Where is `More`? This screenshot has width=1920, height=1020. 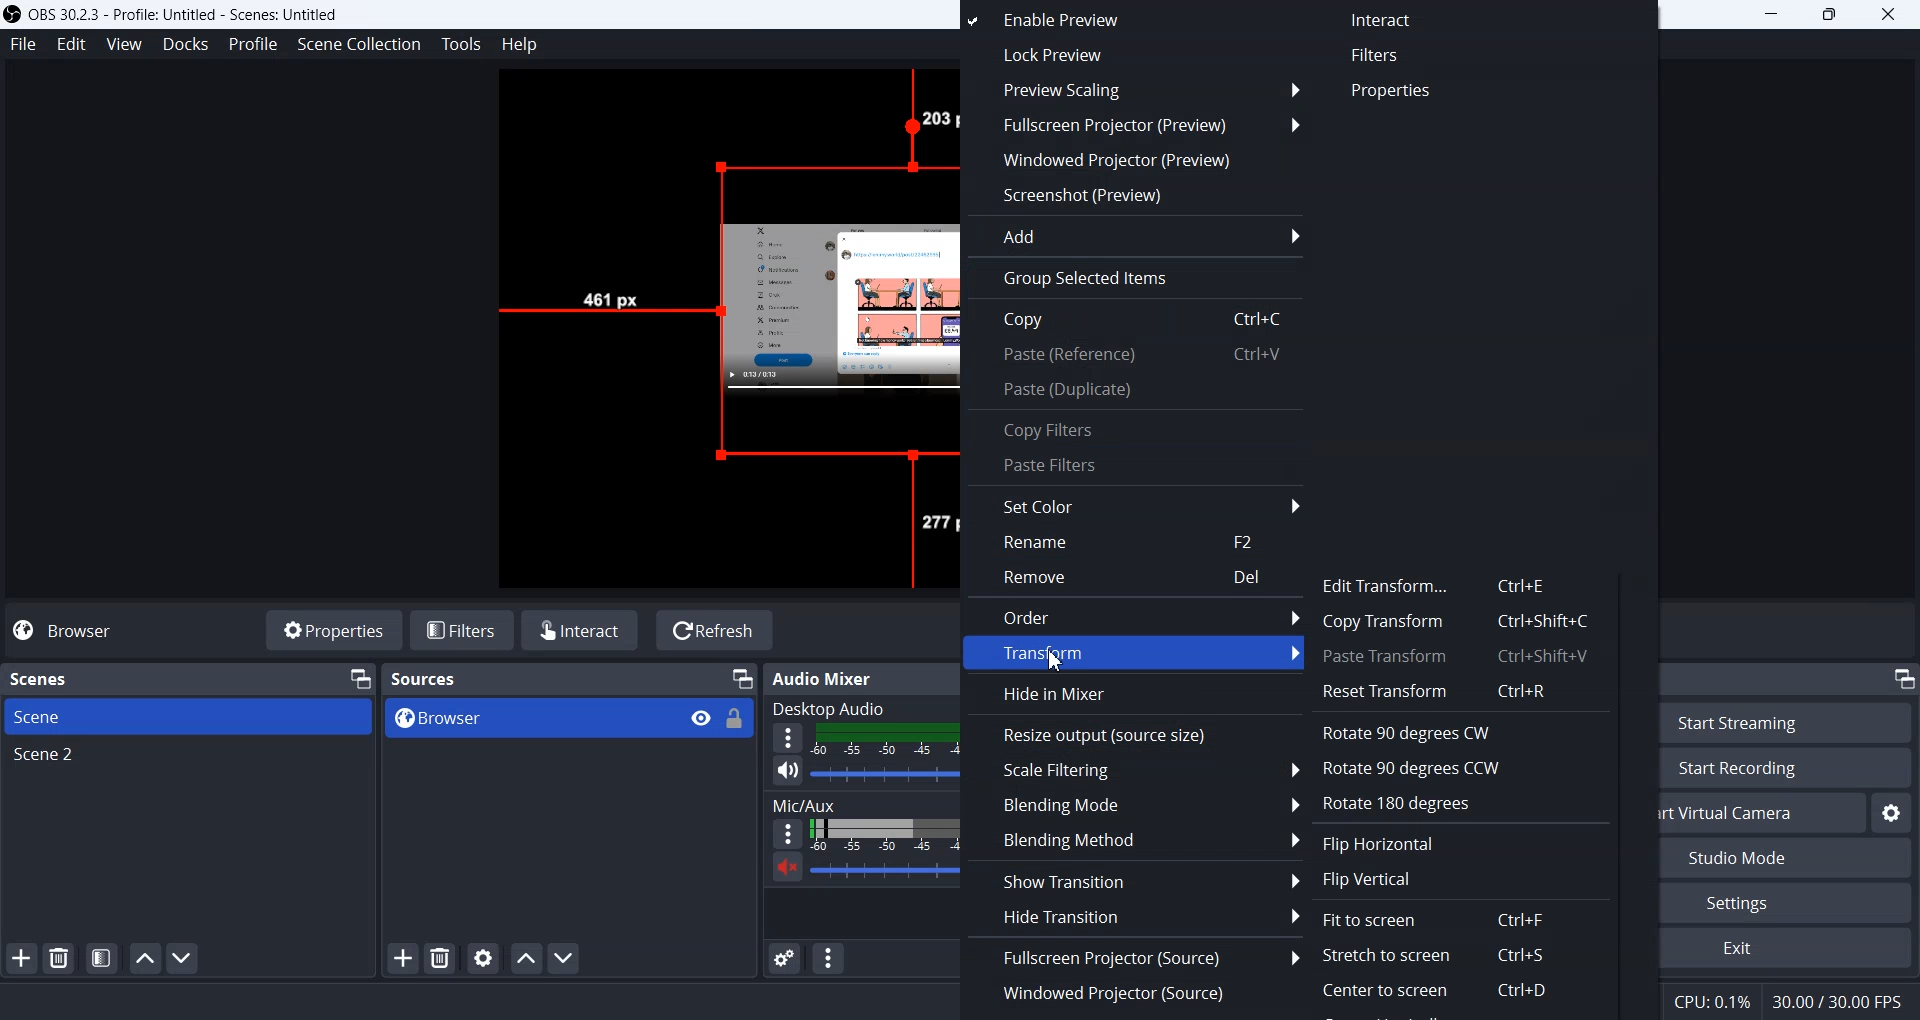 More is located at coordinates (781, 833).